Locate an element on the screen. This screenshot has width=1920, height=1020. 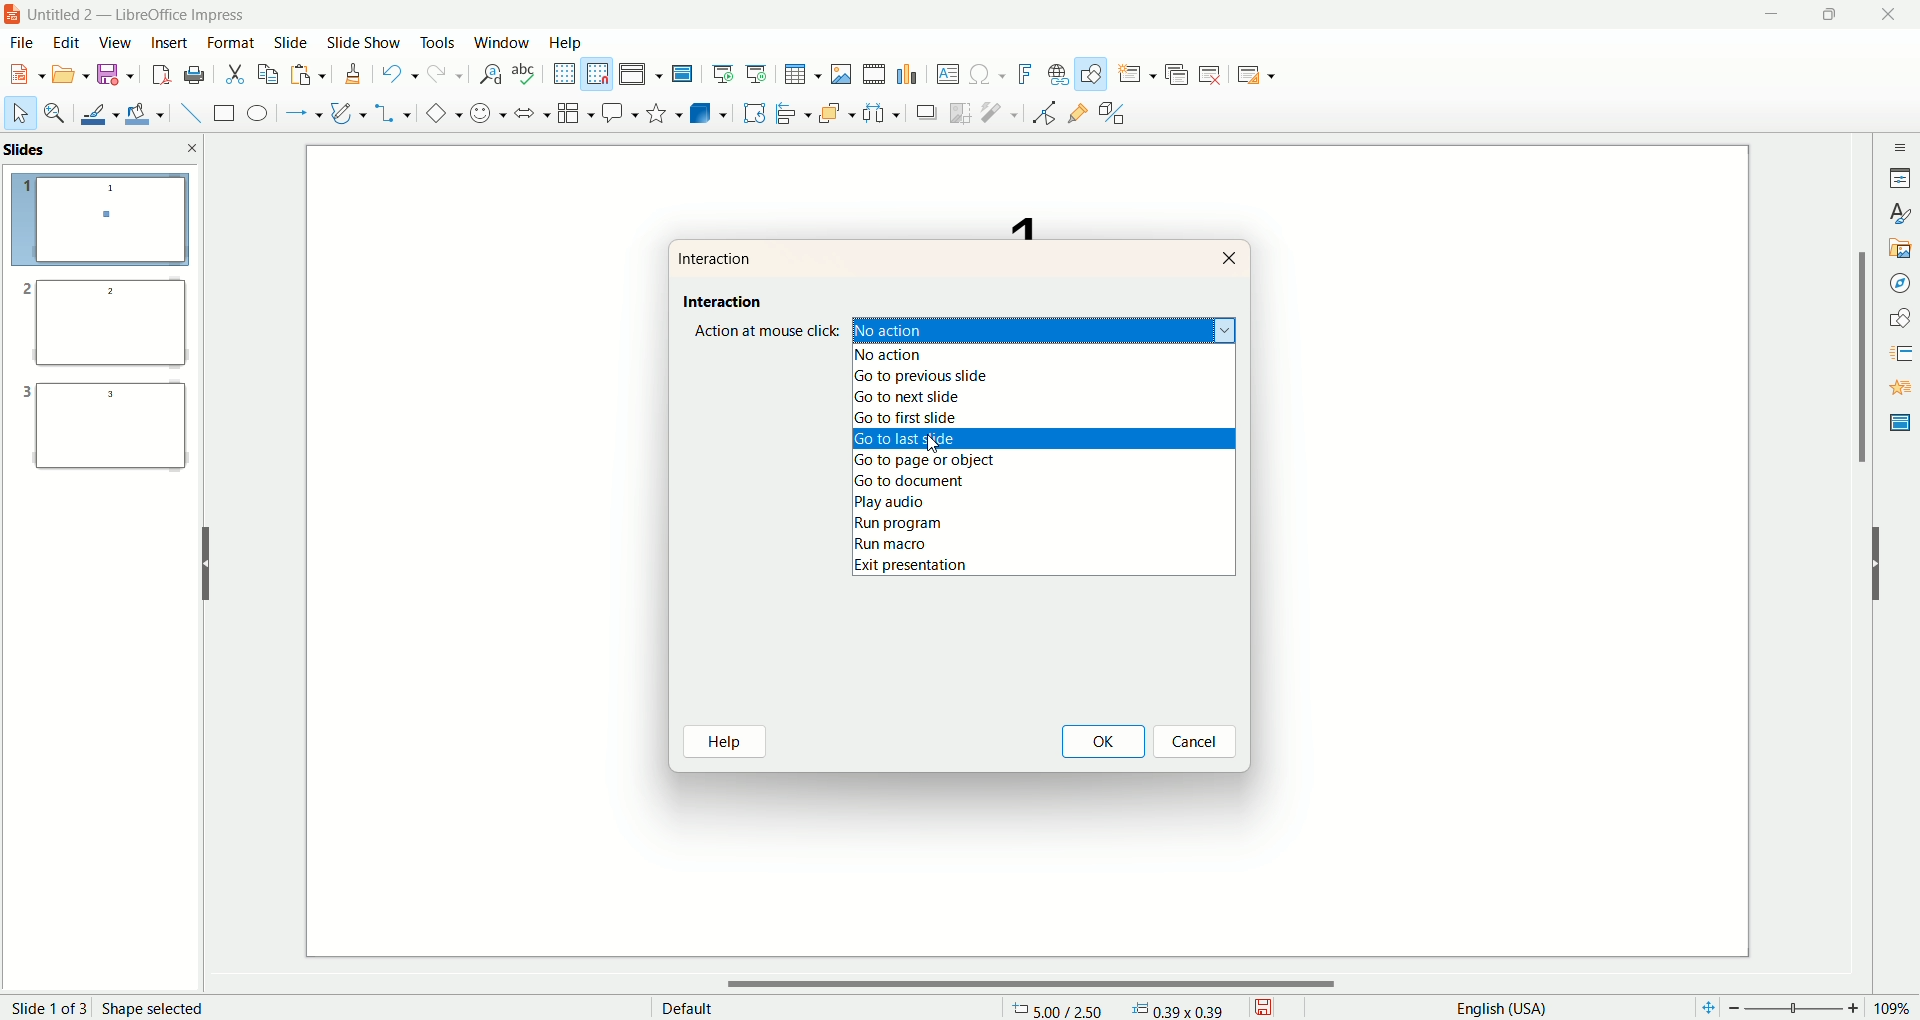
help is located at coordinates (566, 42).